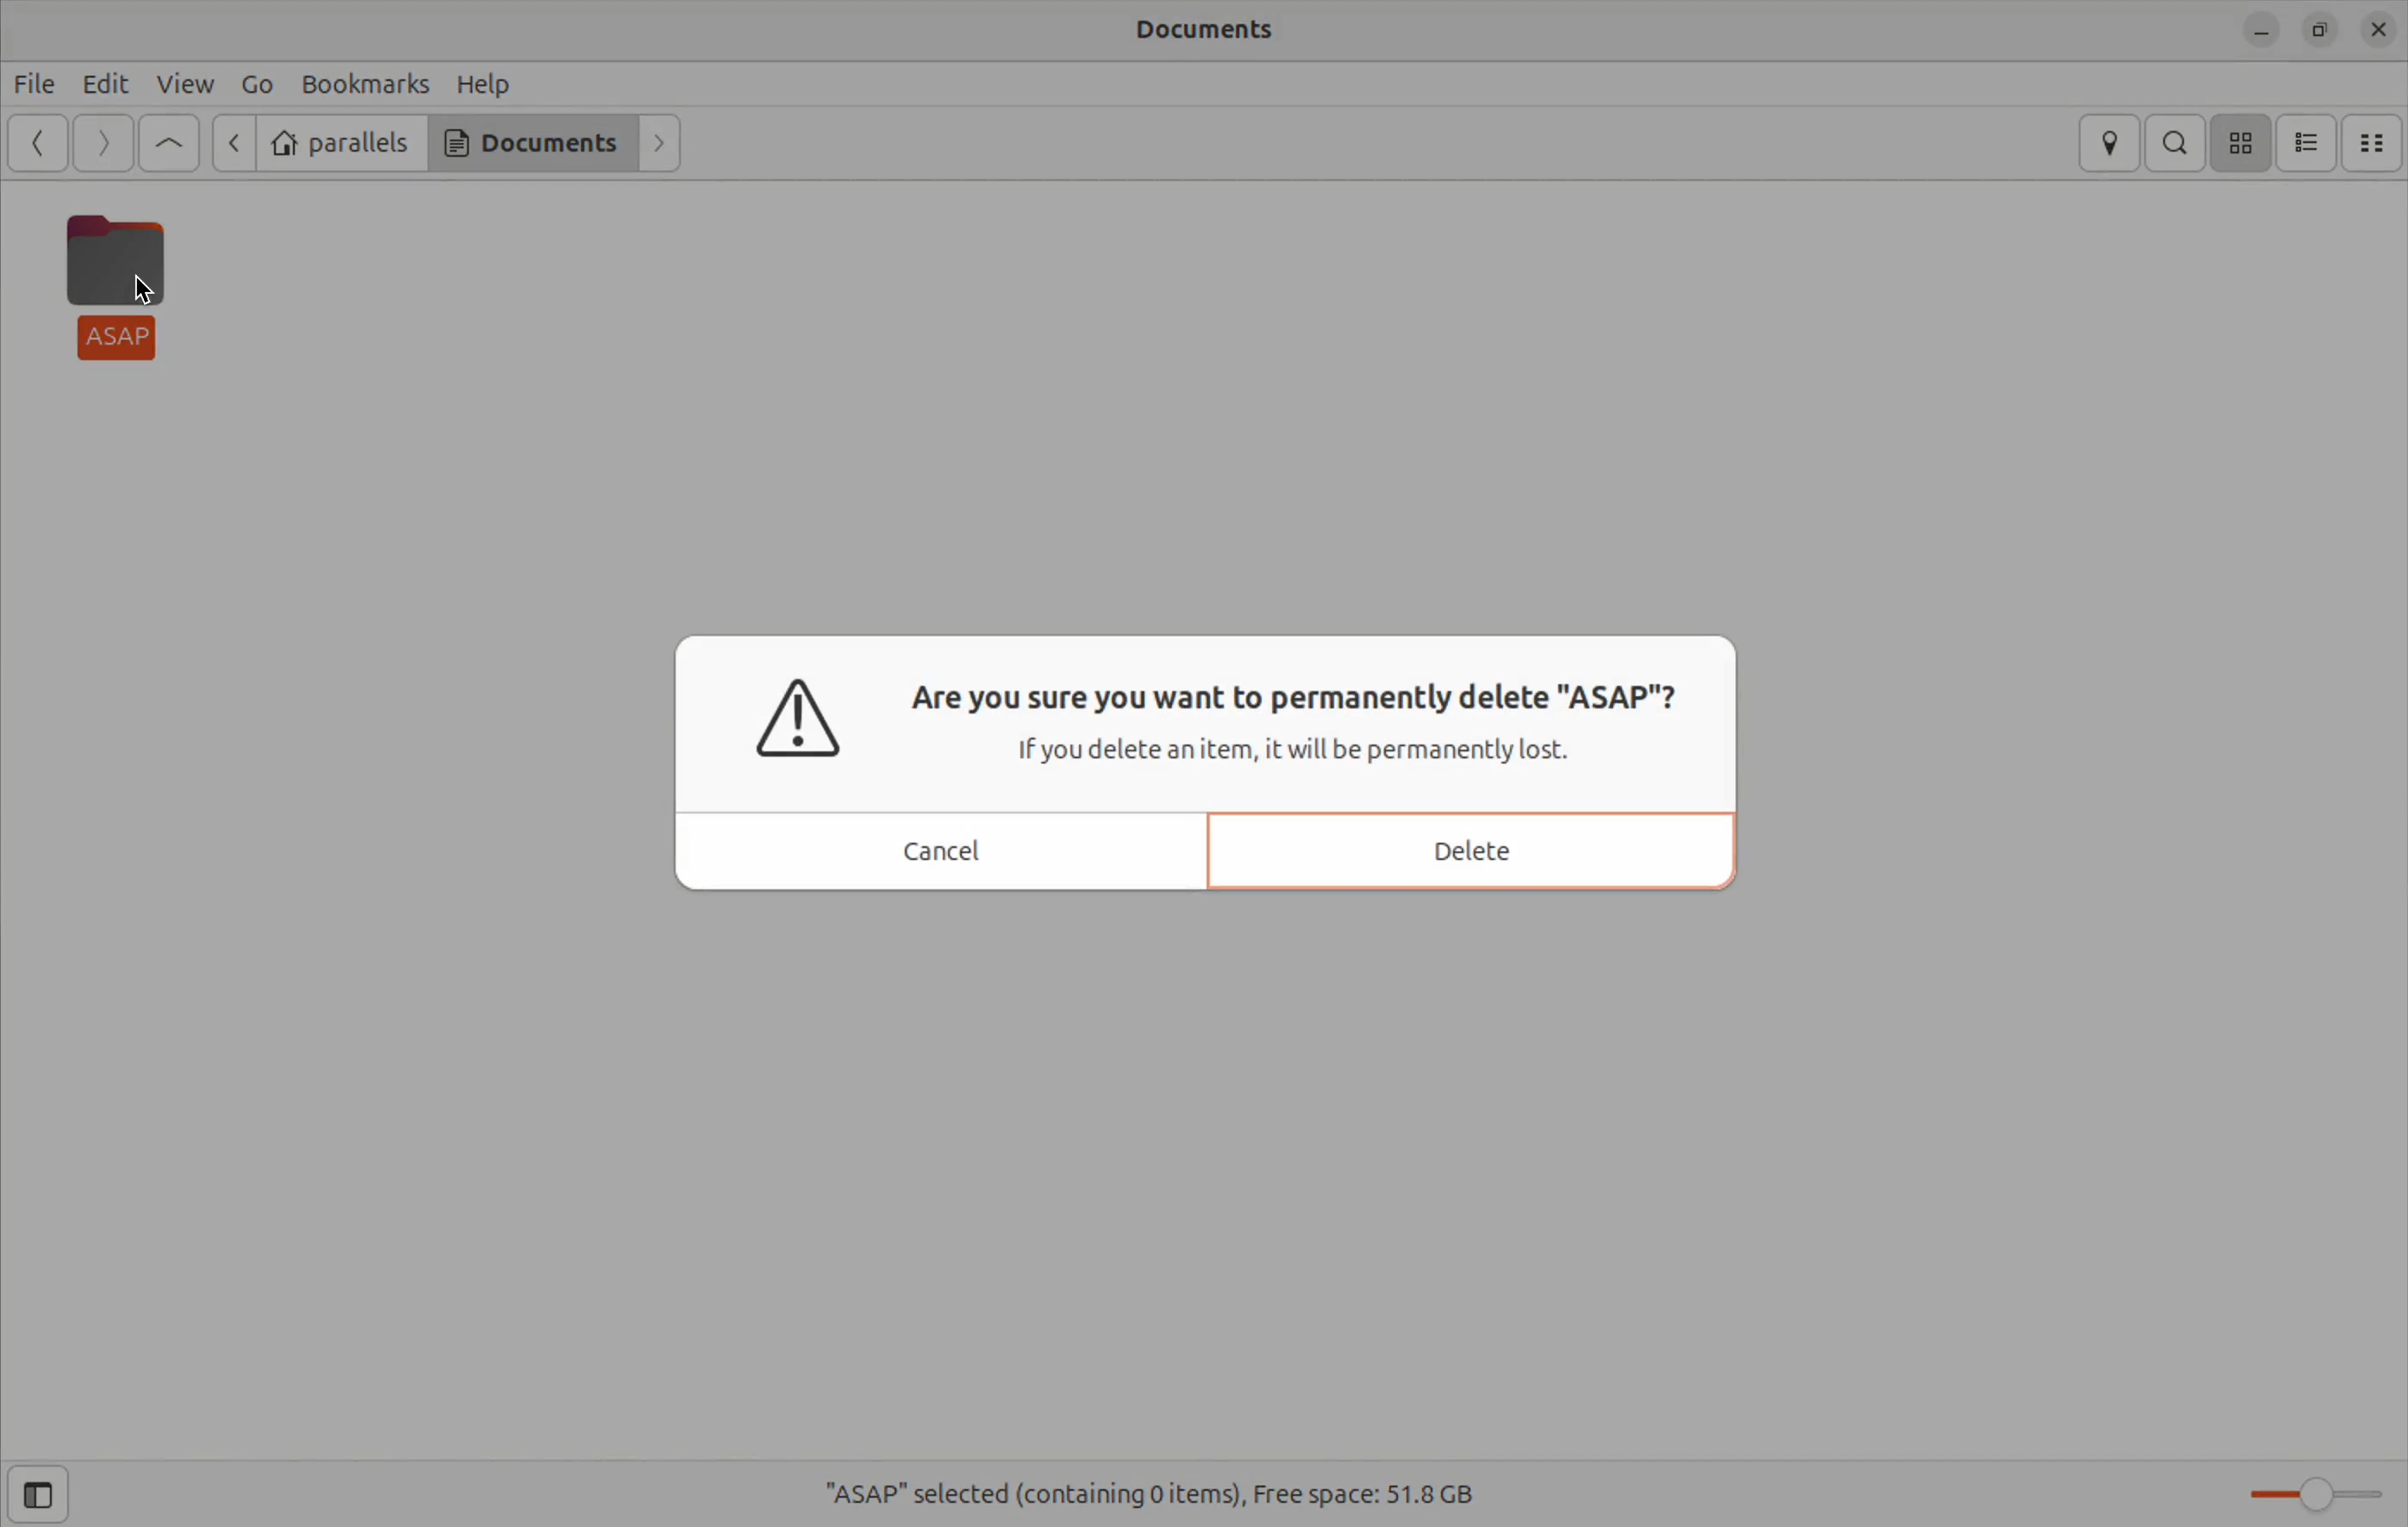 This screenshot has height=1527, width=2408. What do you see at coordinates (940, 847) in the screenshot?
I see `cancel` at bounding box center [940, 847].